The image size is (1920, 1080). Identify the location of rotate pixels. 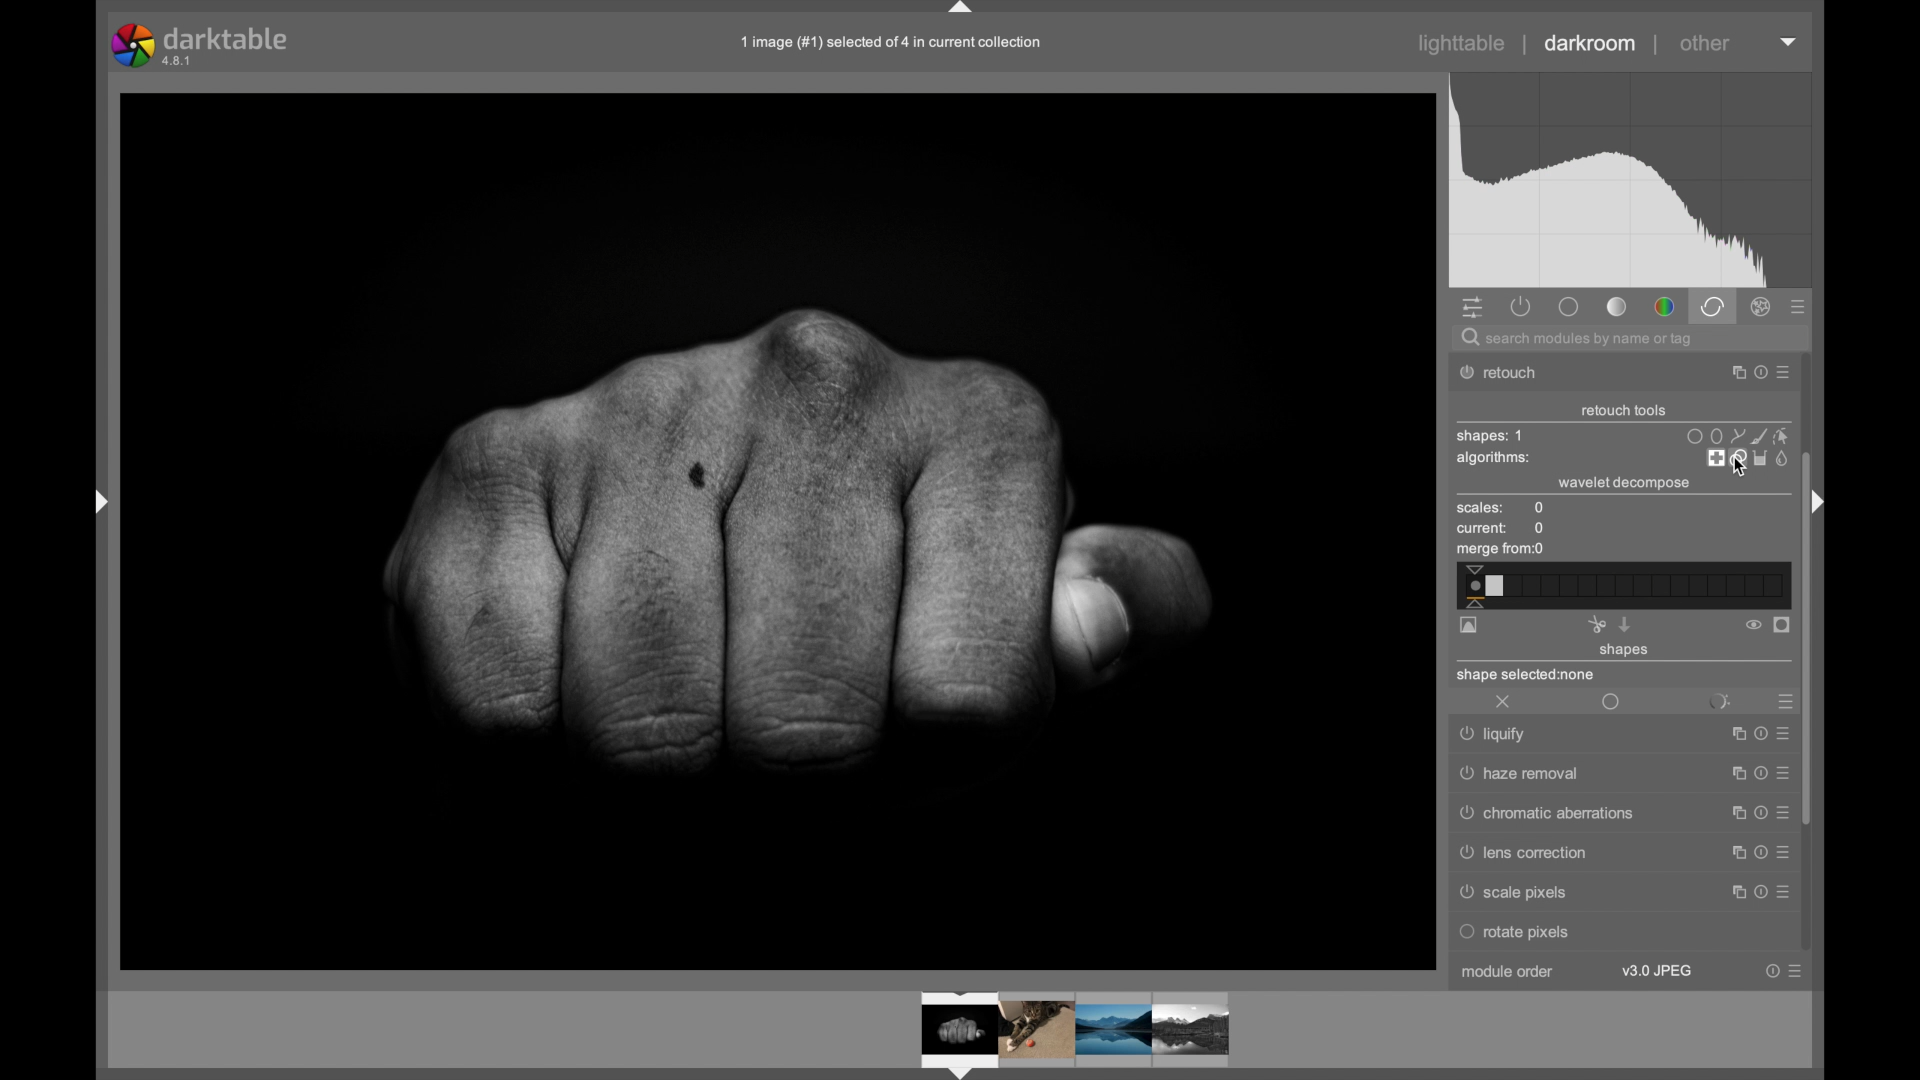
(1567, 932).